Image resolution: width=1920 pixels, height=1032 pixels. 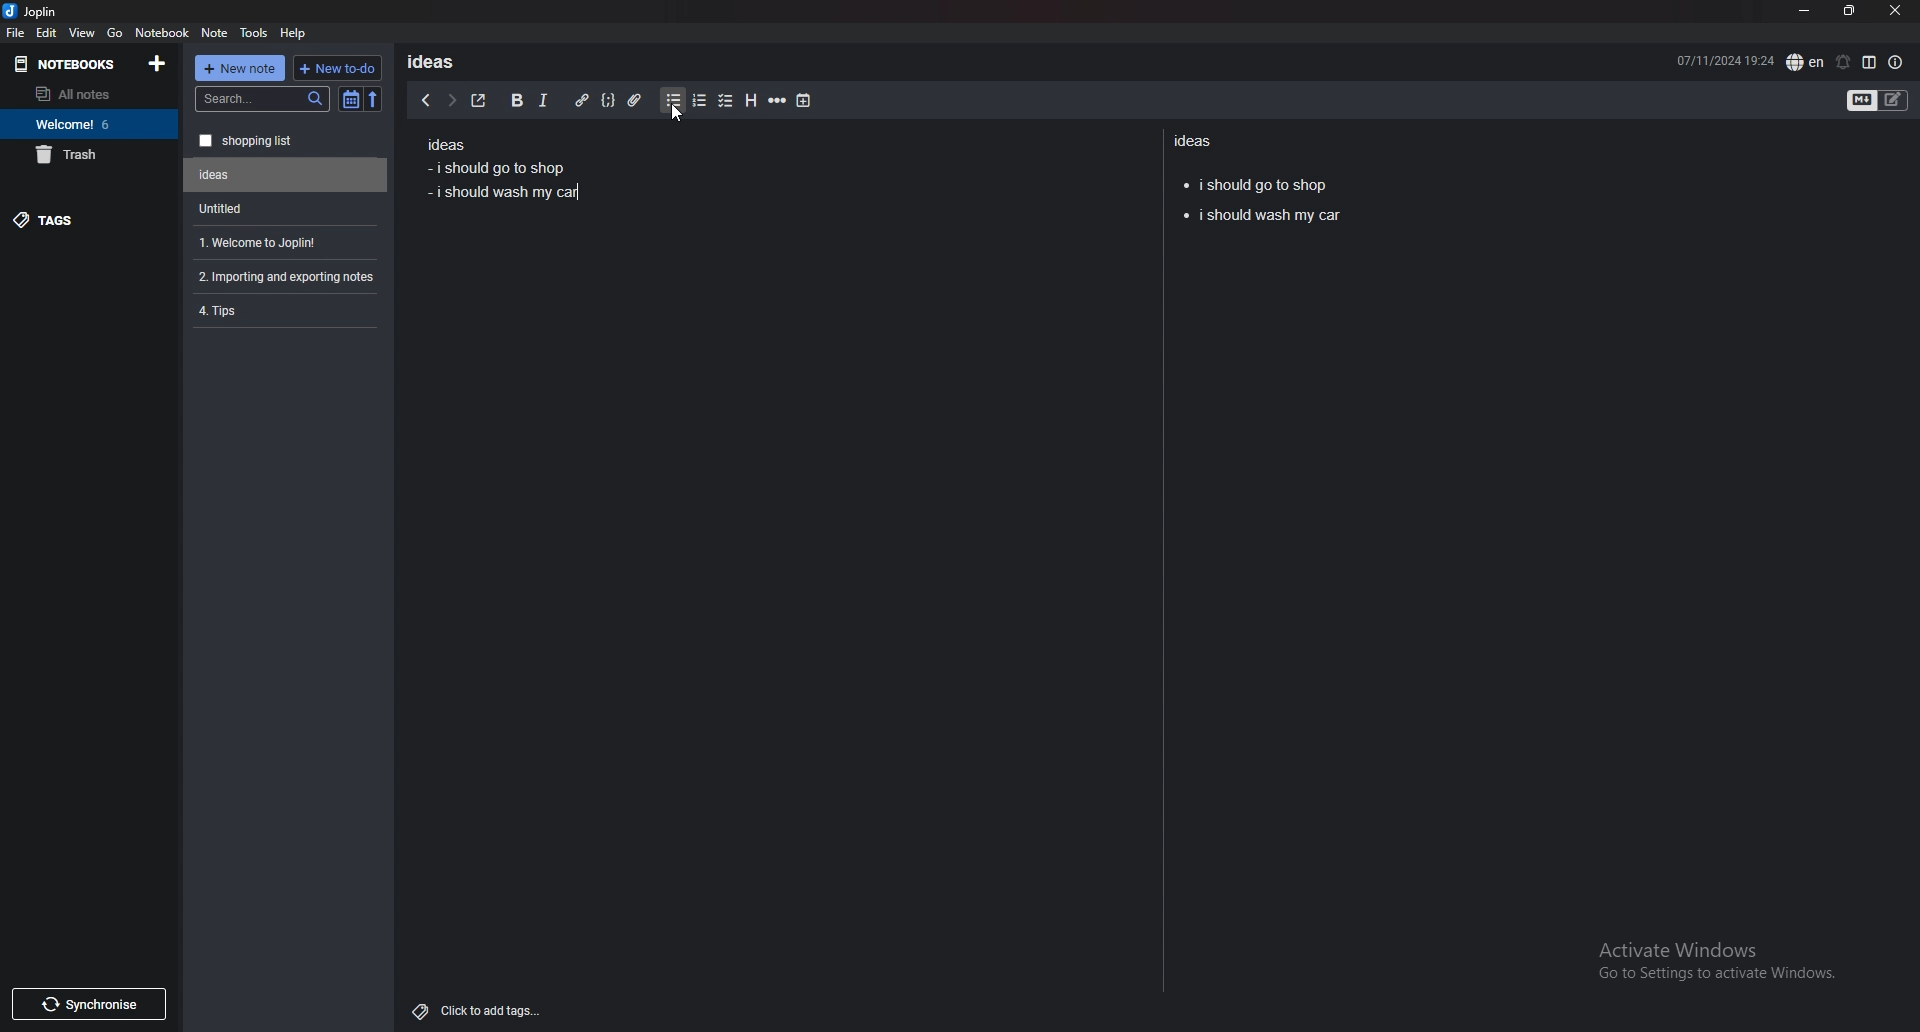 What do you see at coordinates (445, 146) in the screenshot?
I see `ideas` at bounding box center [445, 146].